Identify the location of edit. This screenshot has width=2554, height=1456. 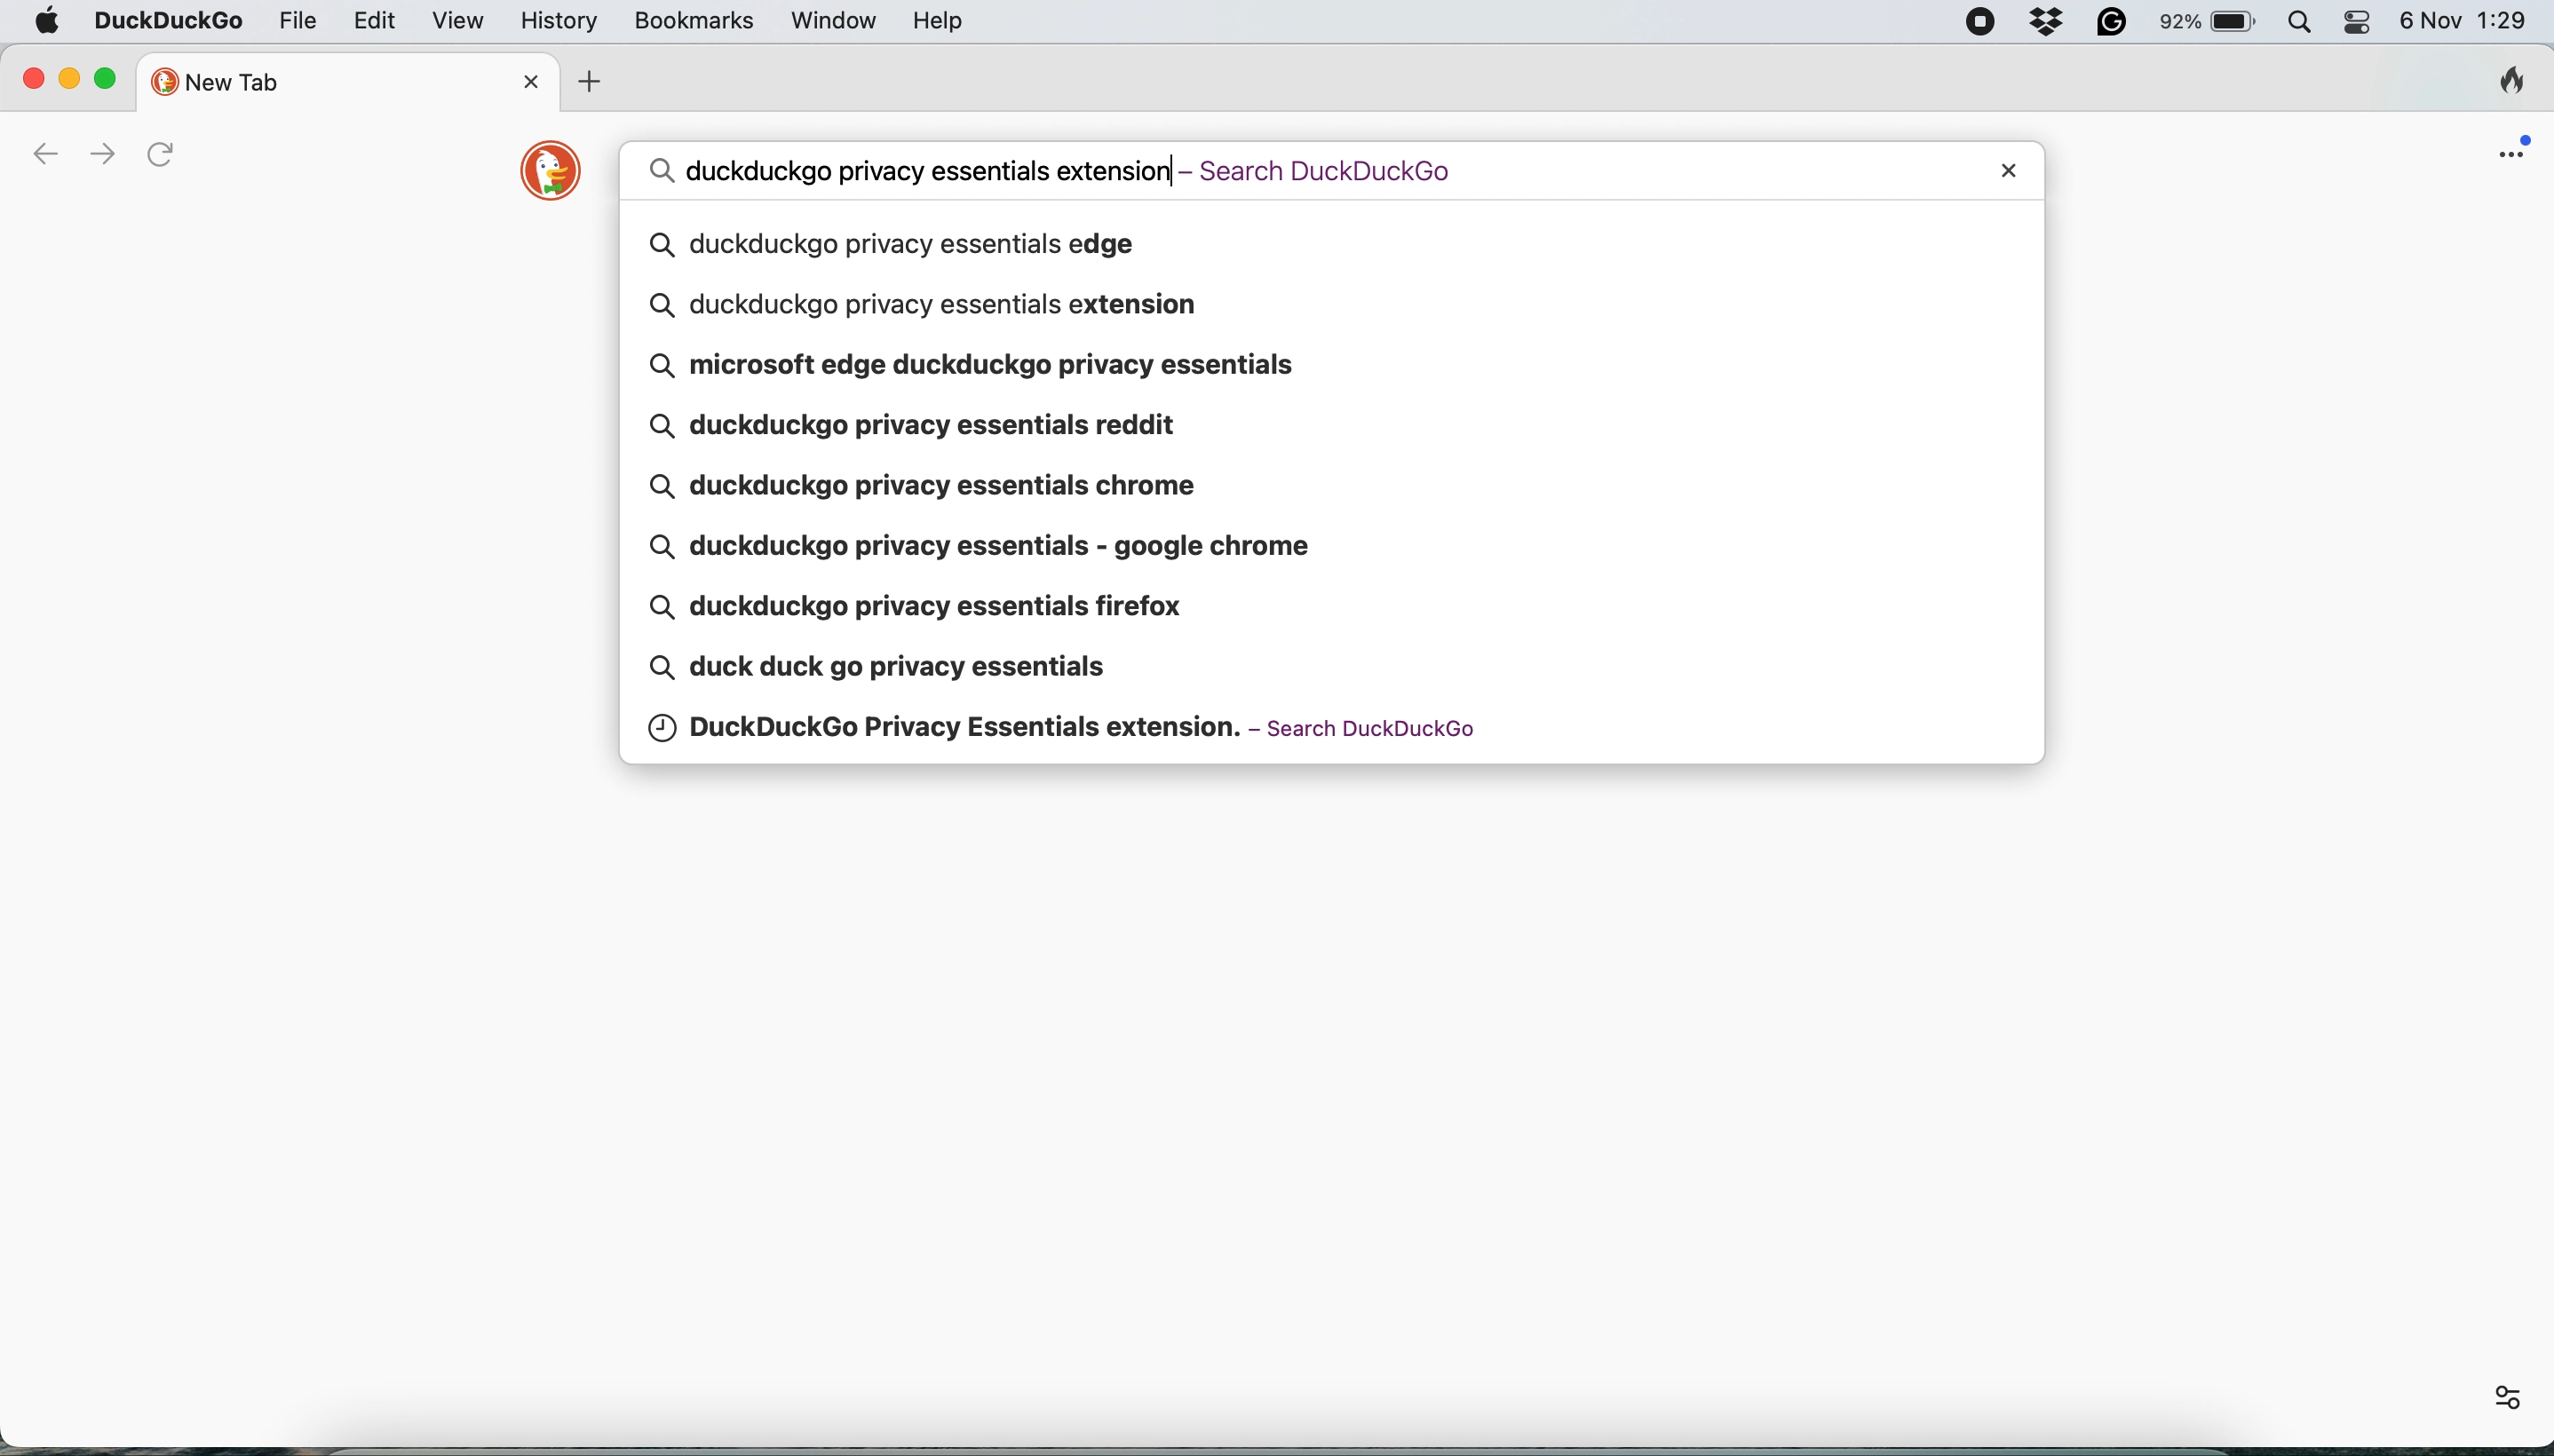
(374, 22).